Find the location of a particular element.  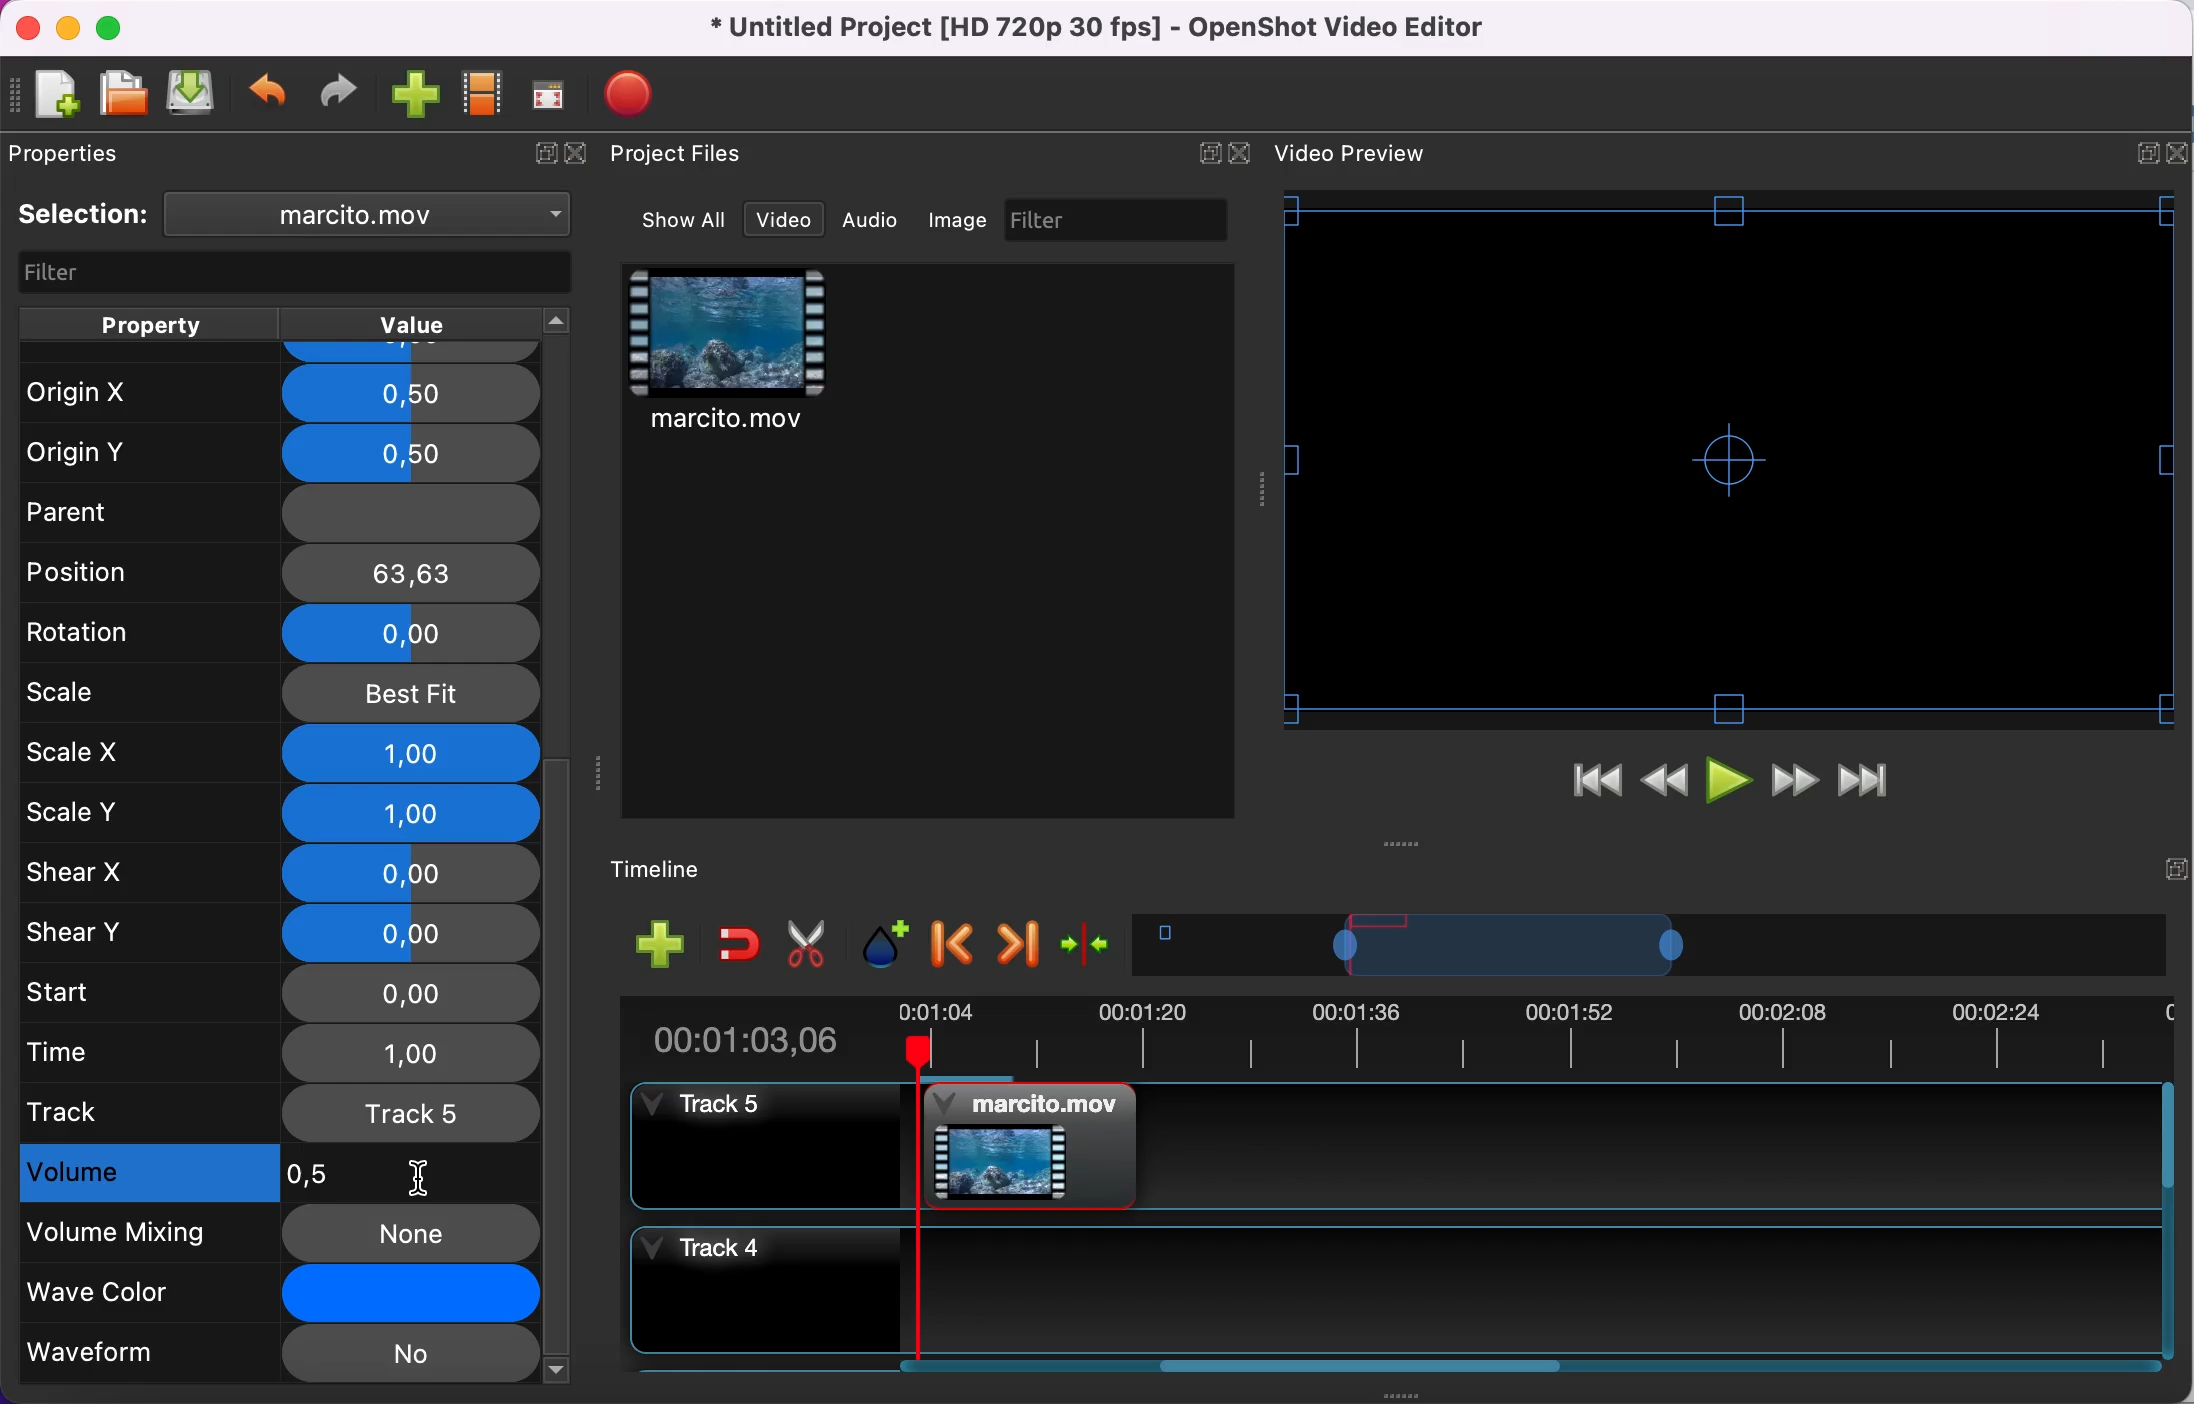

play is located at coordinates (1732, 785).